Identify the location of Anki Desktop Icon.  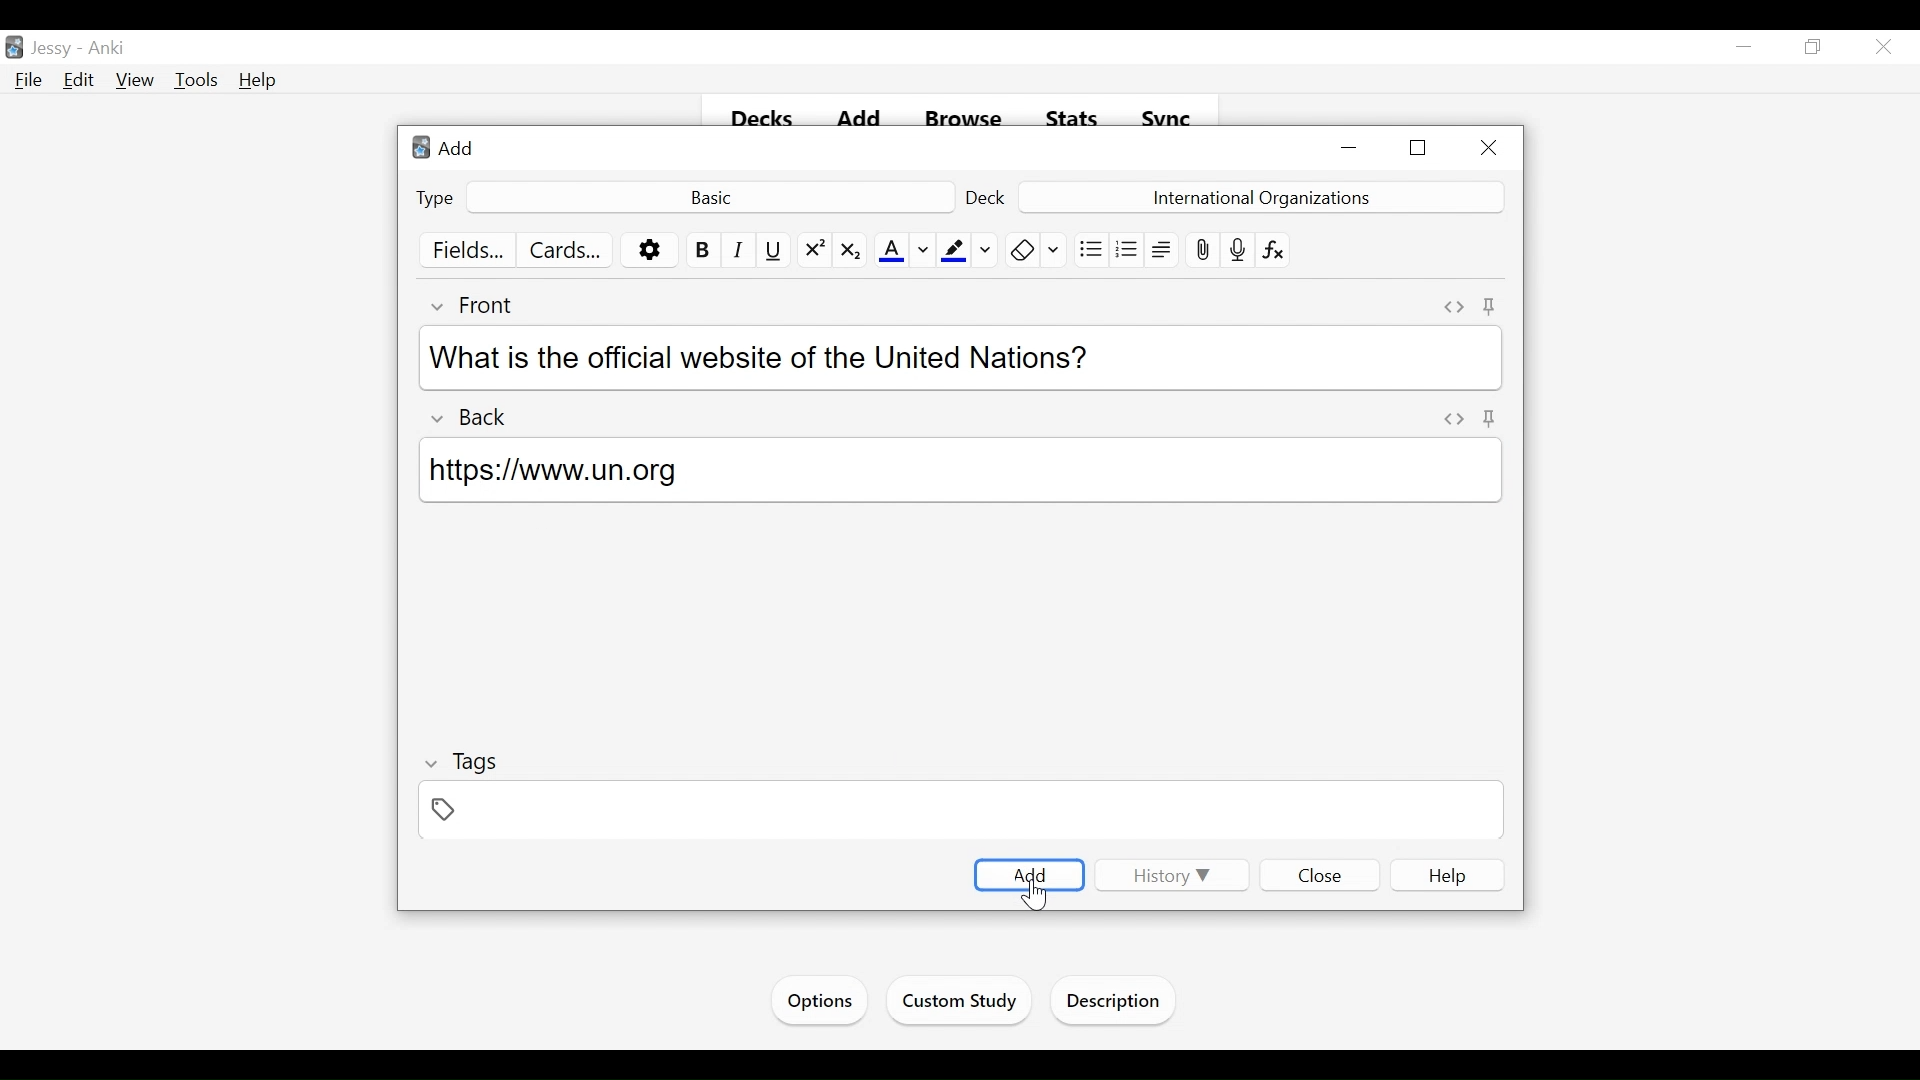
(419, 148).